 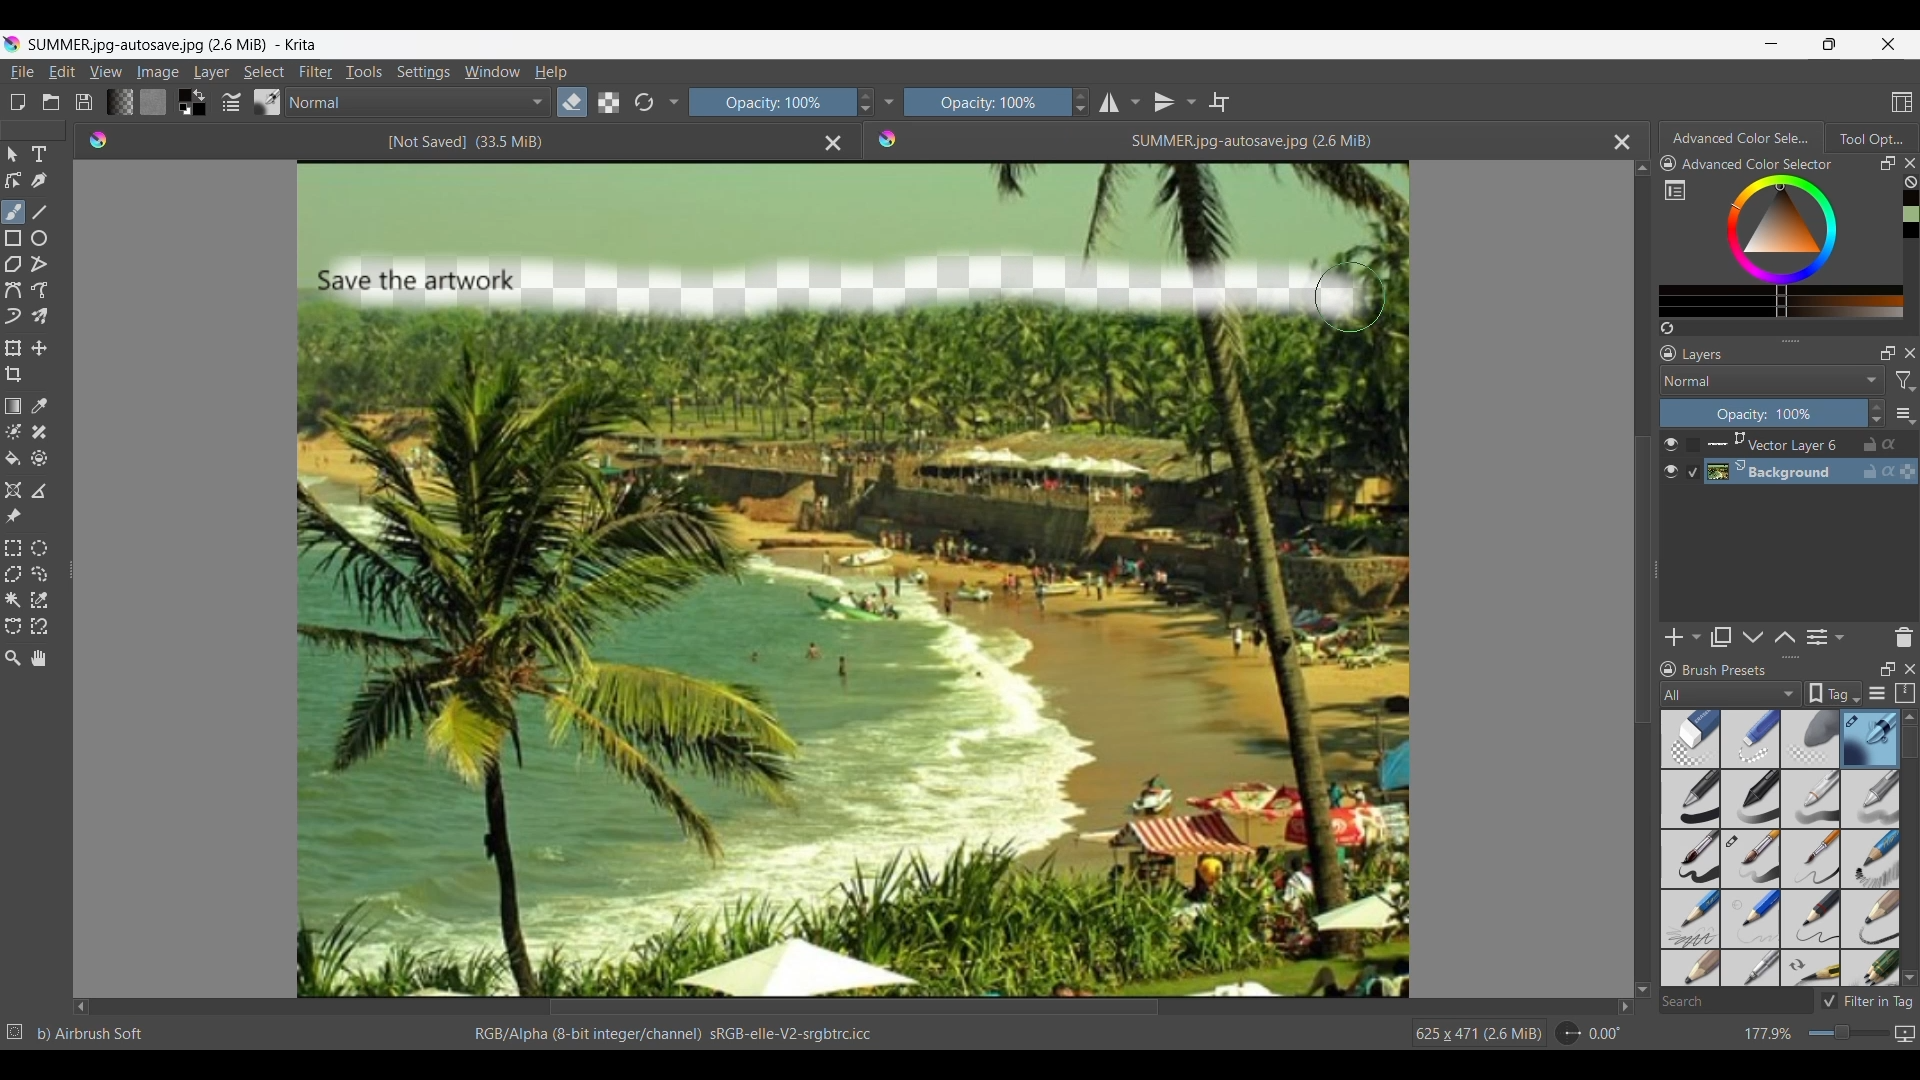 What do you see at coordinates (1782, 657) in the screenshot?
I see `Change height of panels attached` at bounding box center [1782, 657].